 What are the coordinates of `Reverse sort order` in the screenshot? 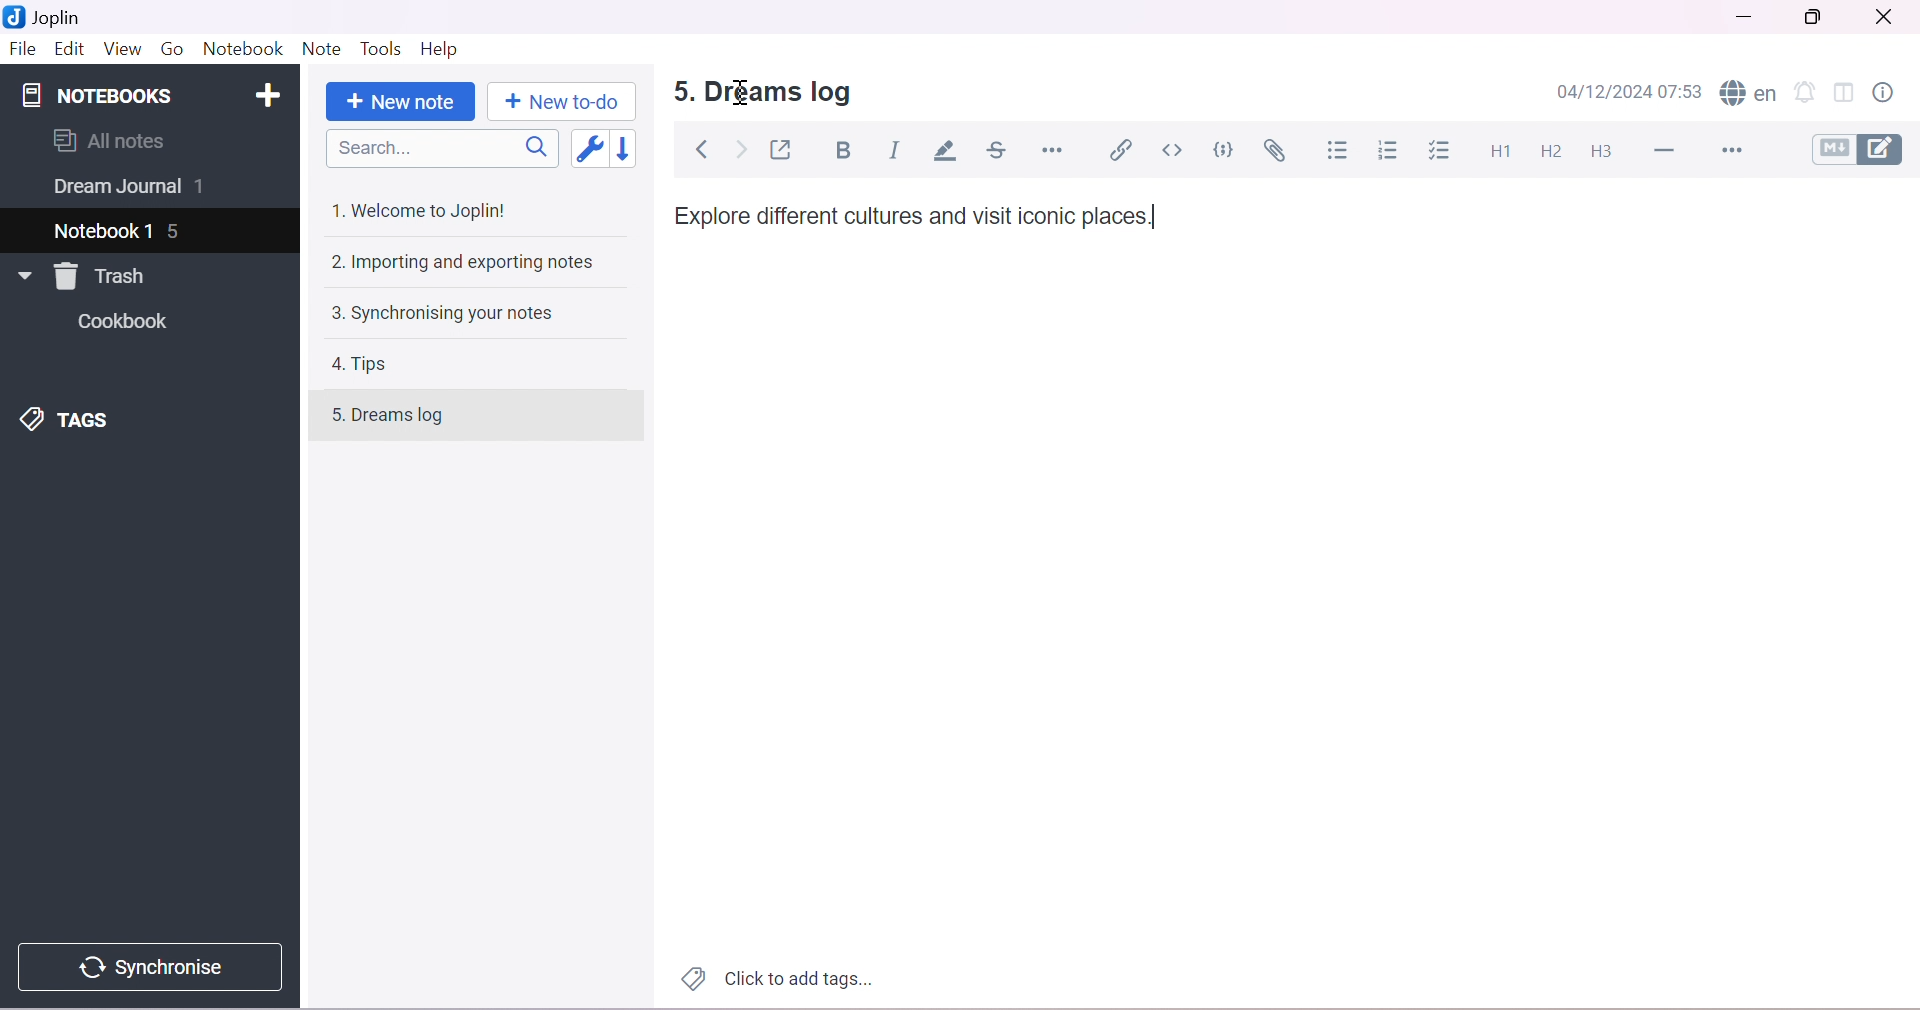 It's located at (634, 149).